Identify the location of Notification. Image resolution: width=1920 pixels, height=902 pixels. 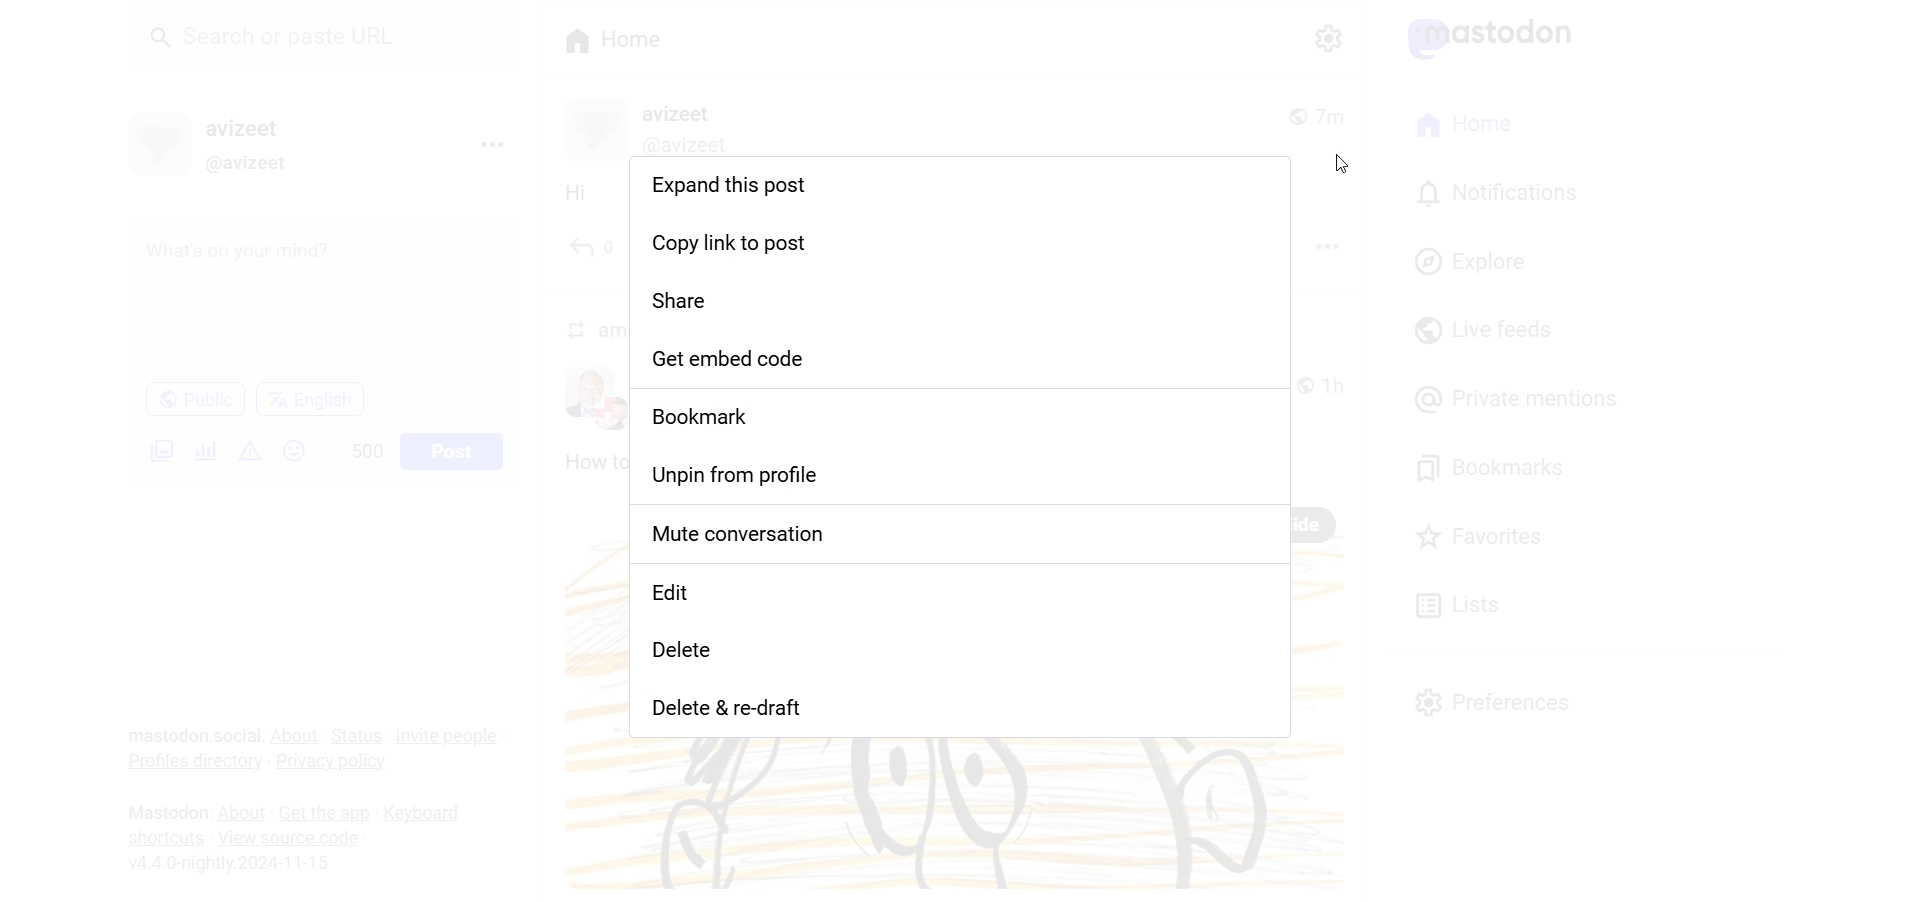
(1495, 194).